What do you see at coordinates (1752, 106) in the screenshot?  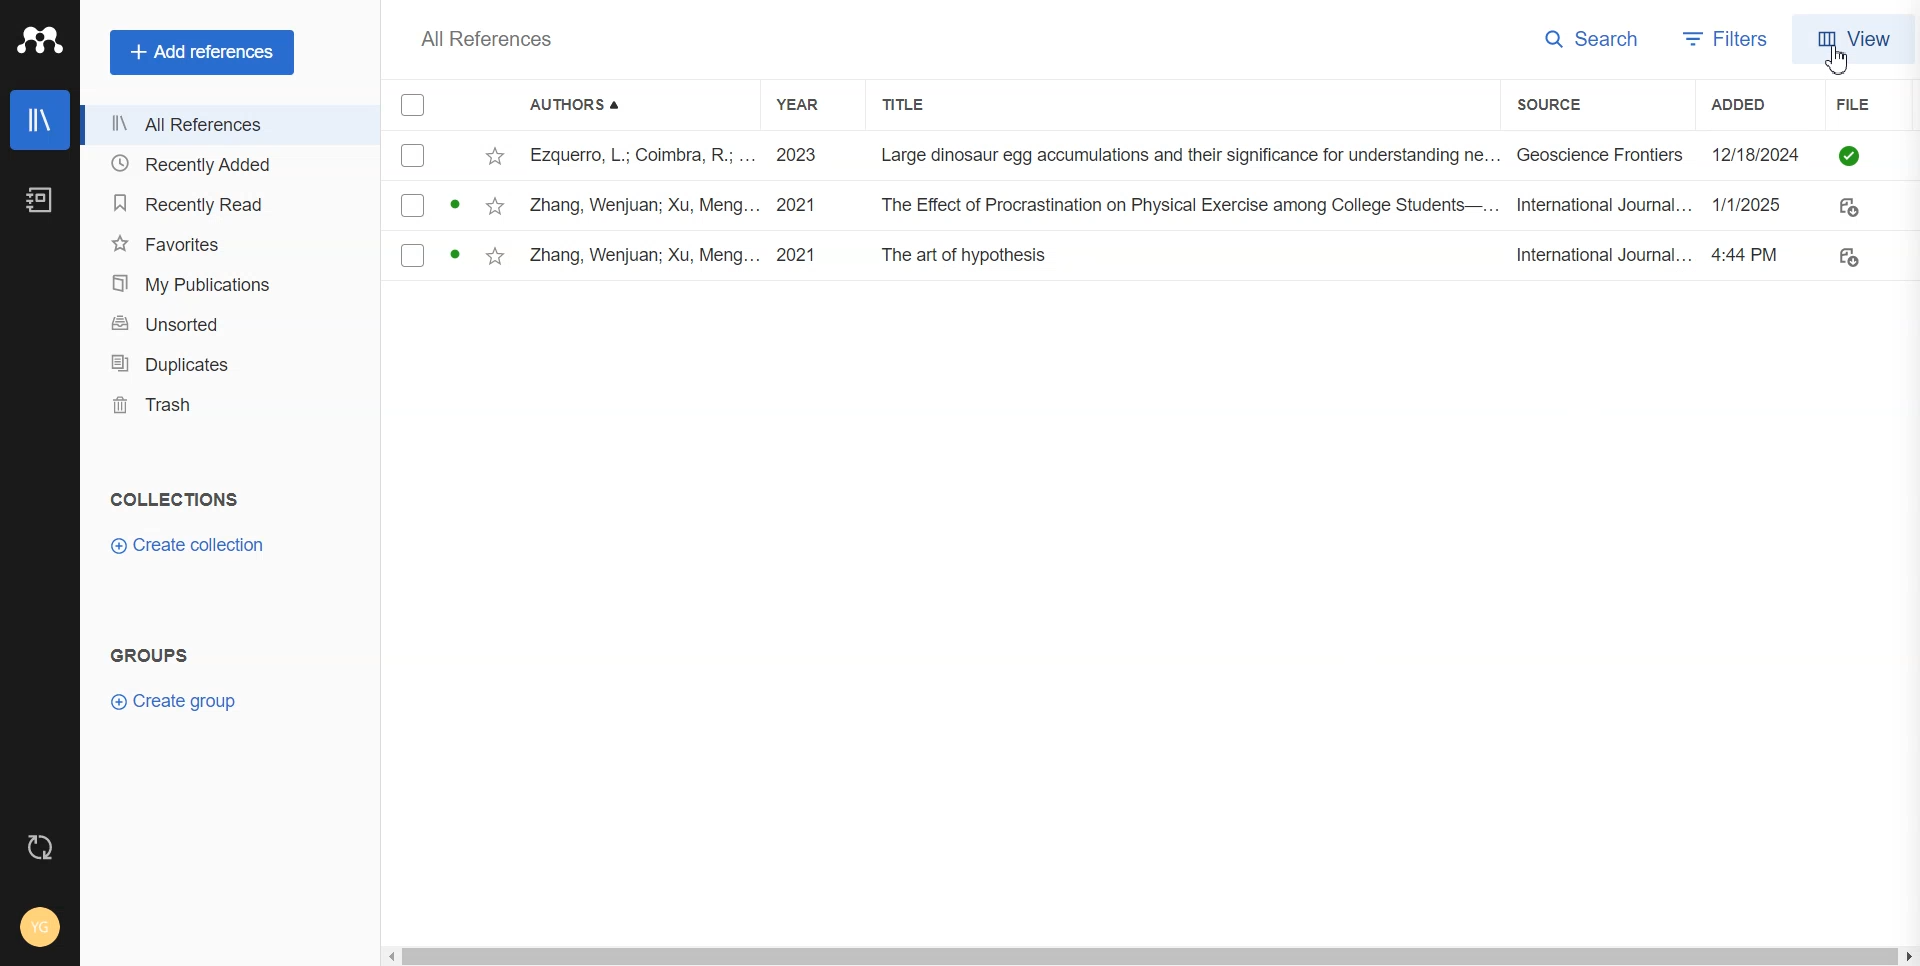 I see `Added ` at bounding box center [1752, 106].